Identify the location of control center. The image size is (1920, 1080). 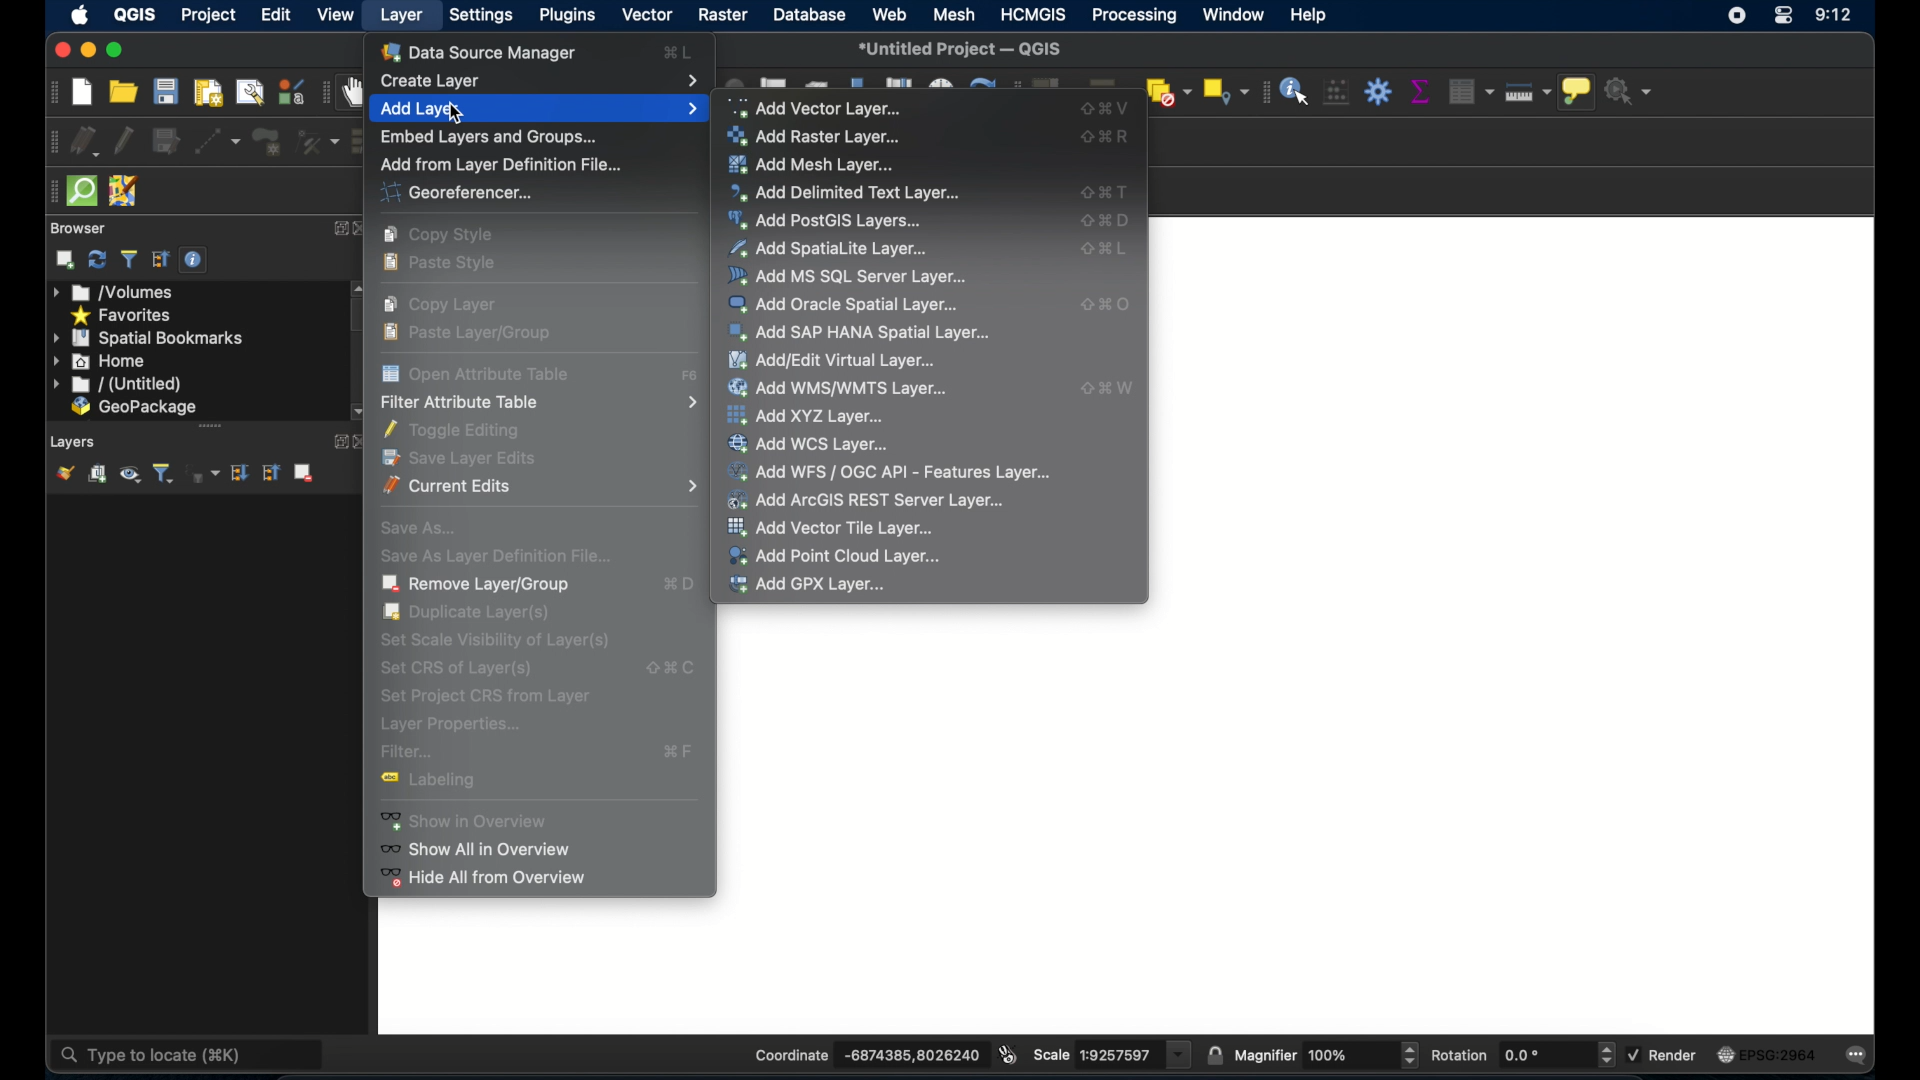
(1783, 19).